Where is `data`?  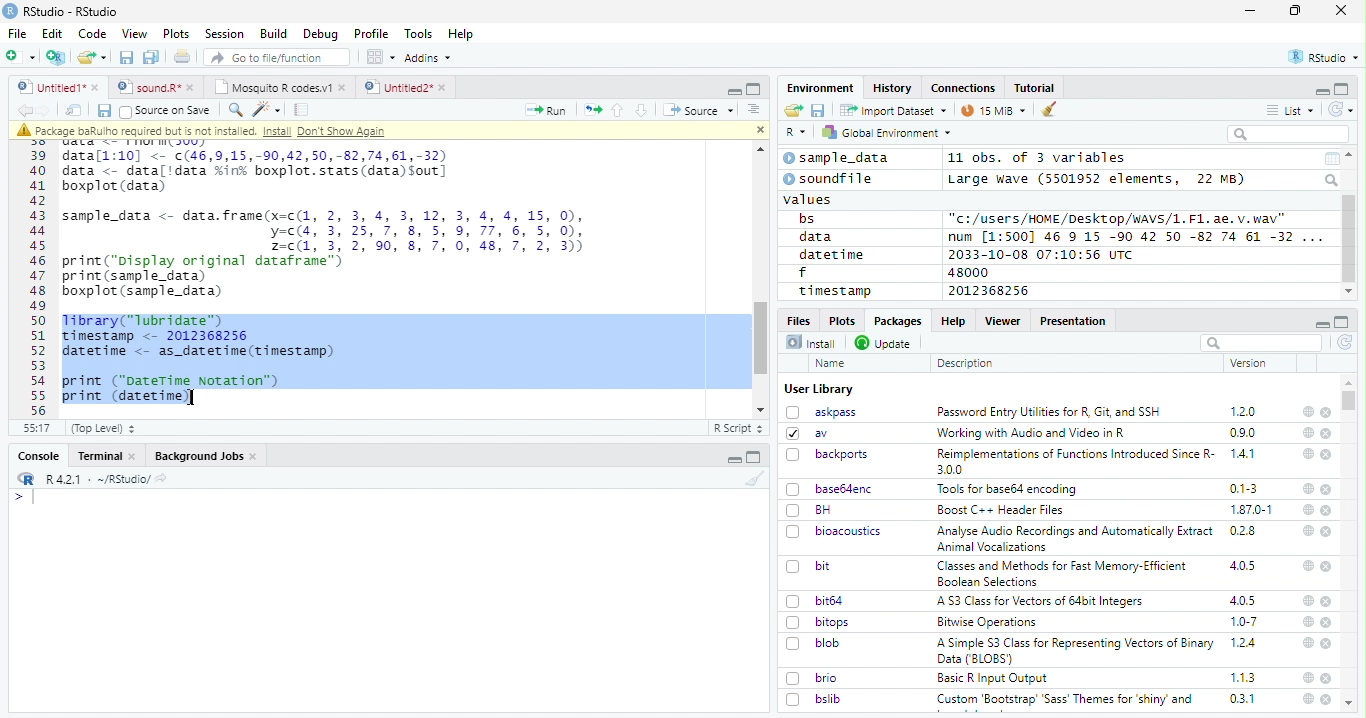 data is located at coordinates (819, 237).